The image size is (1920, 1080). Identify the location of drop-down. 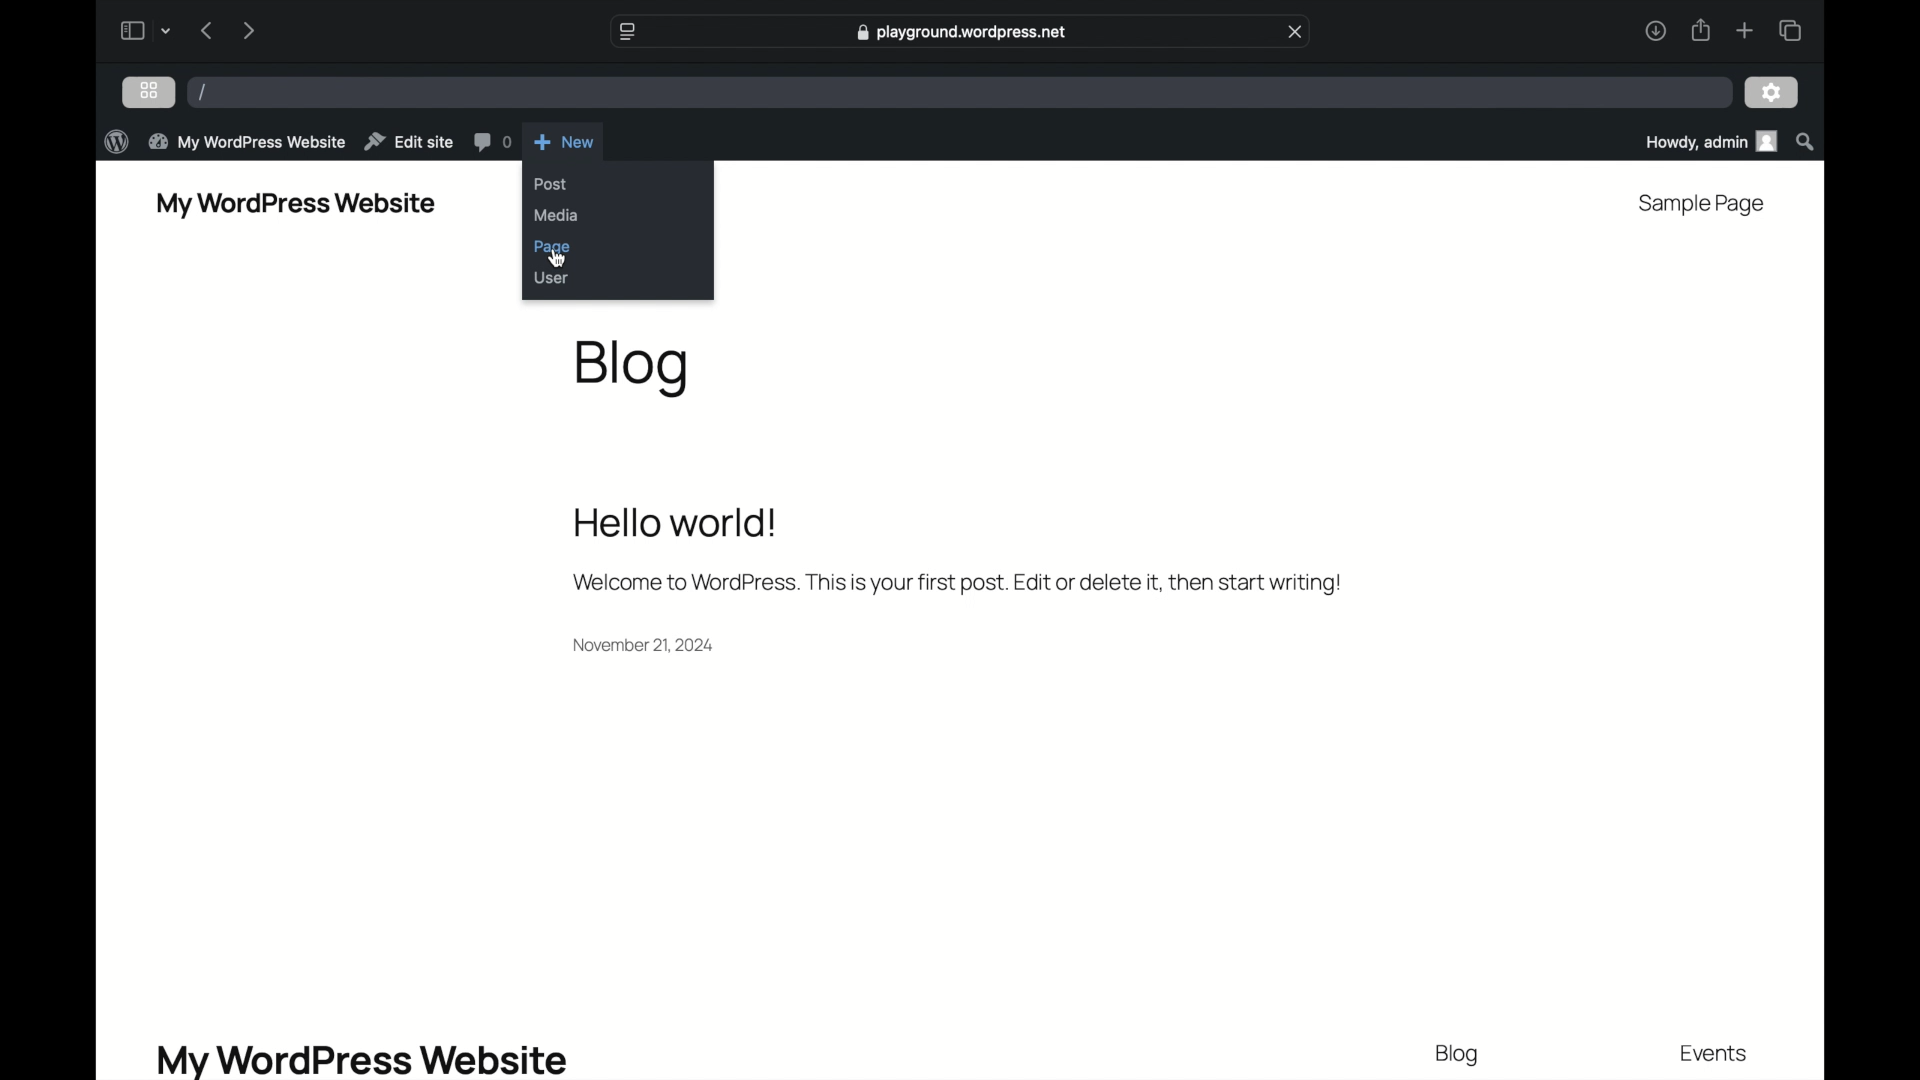
(166, 31).